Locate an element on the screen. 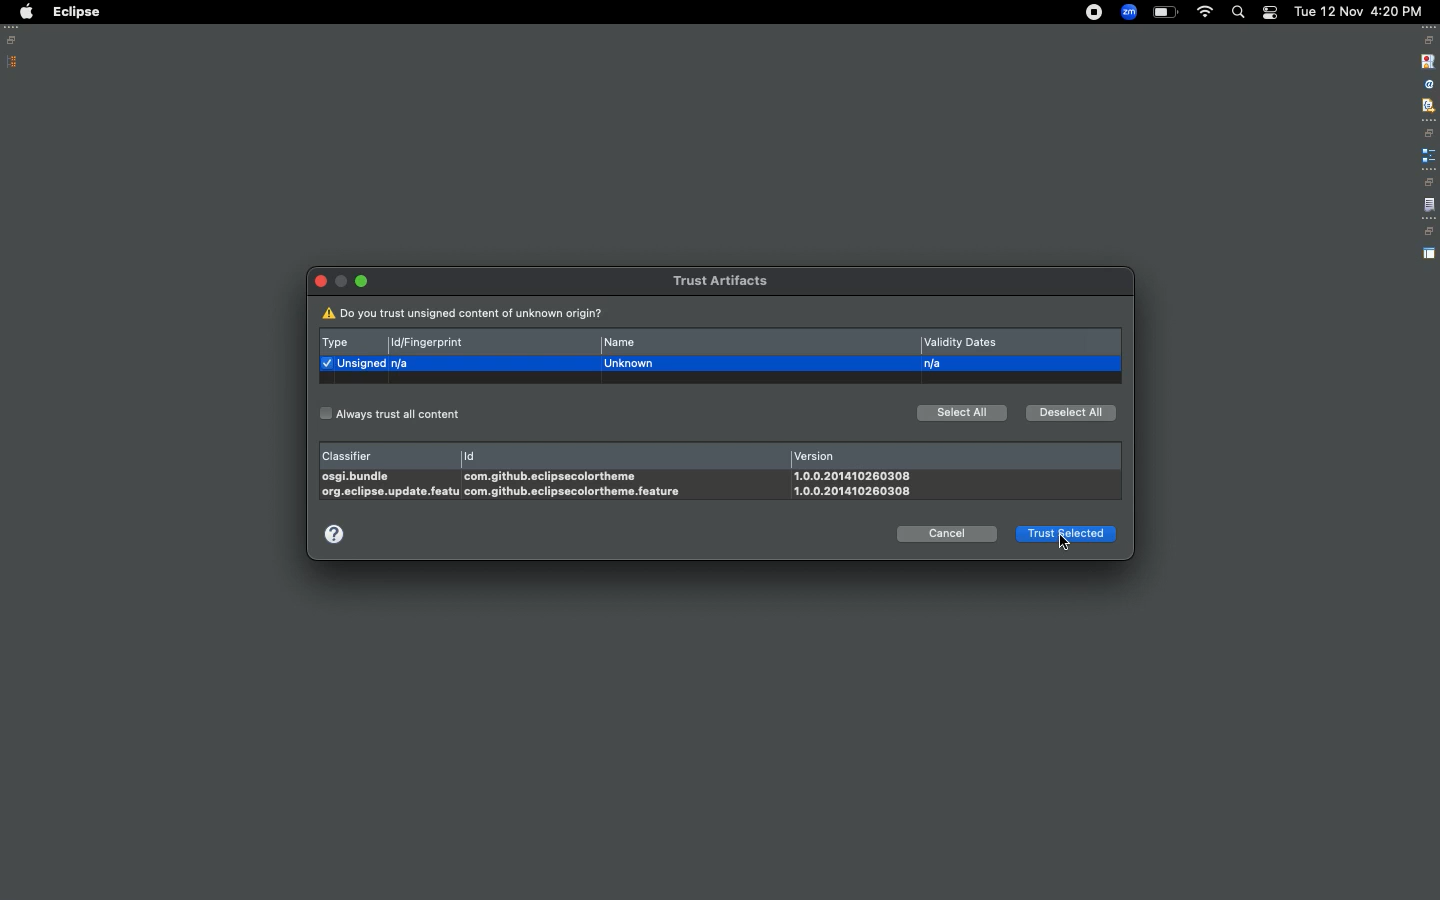 The image size is (1440, 900). cursor is located at coordinates (1066, 544).